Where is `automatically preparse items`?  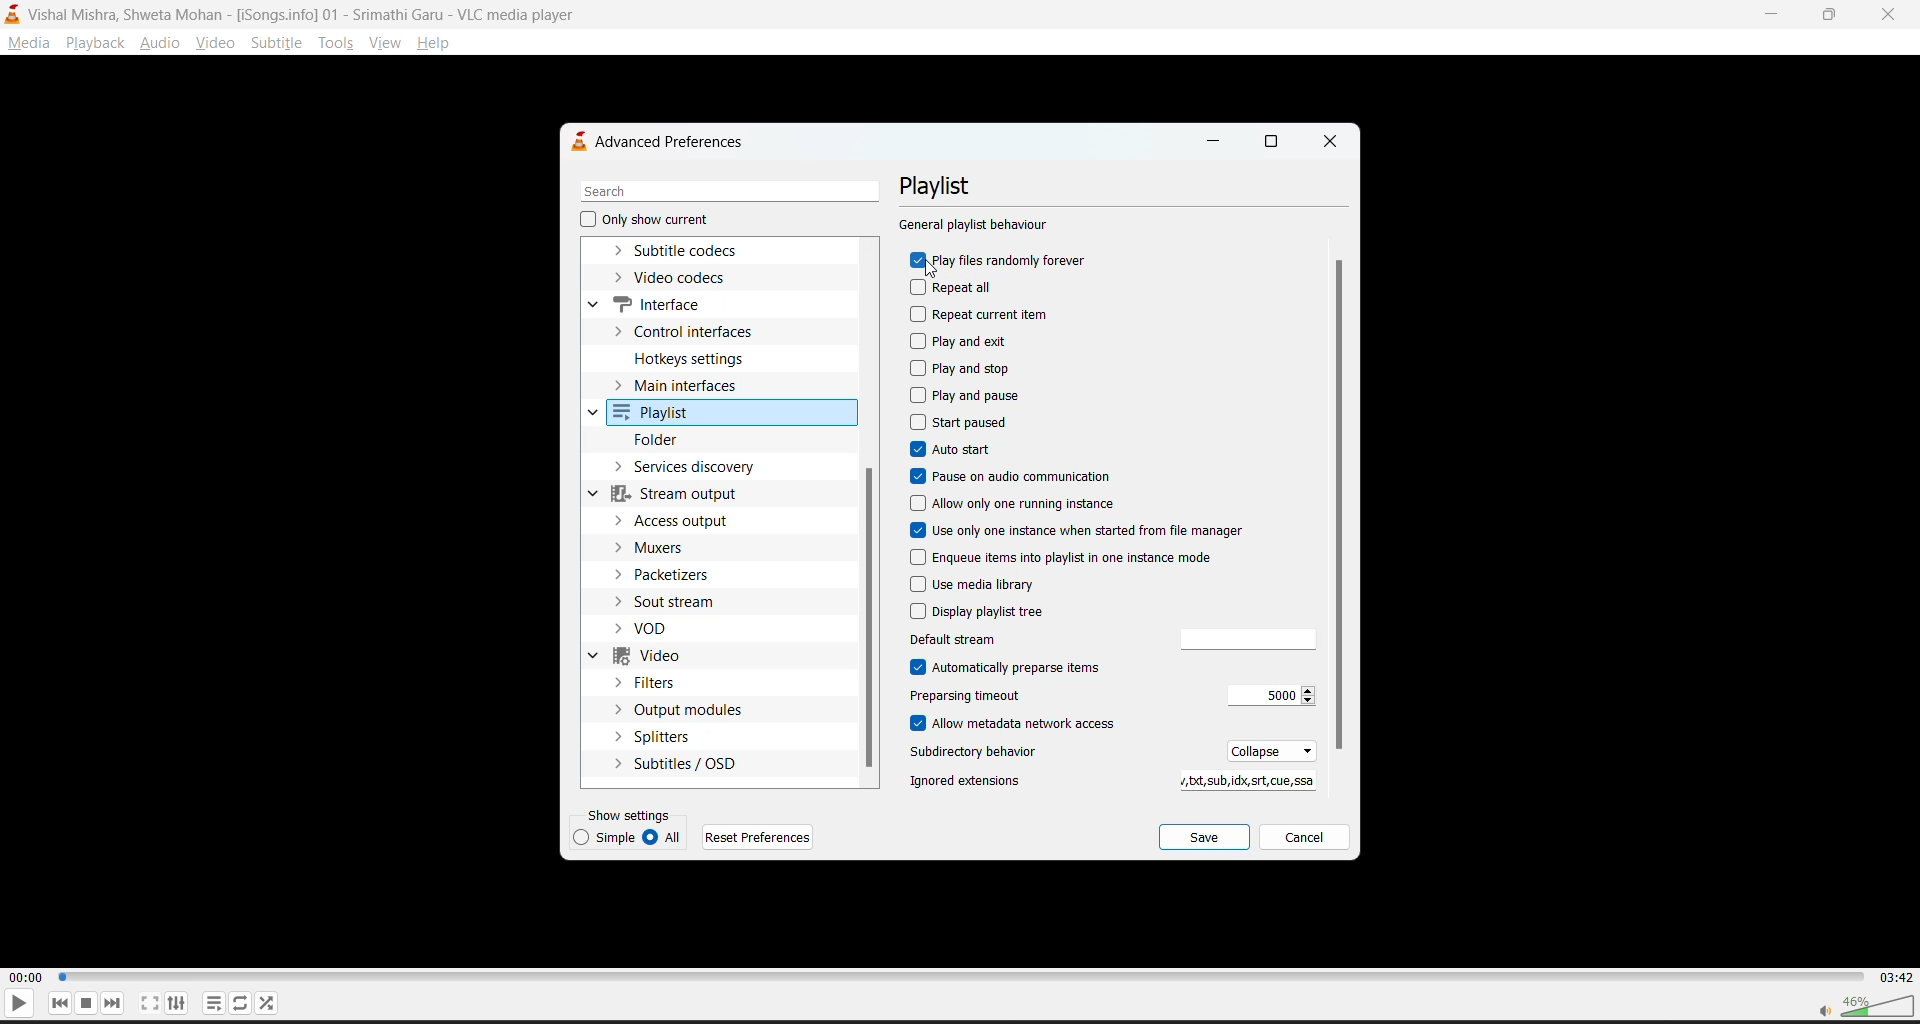
automatically preparse items is located at coordinates (1008, 668).